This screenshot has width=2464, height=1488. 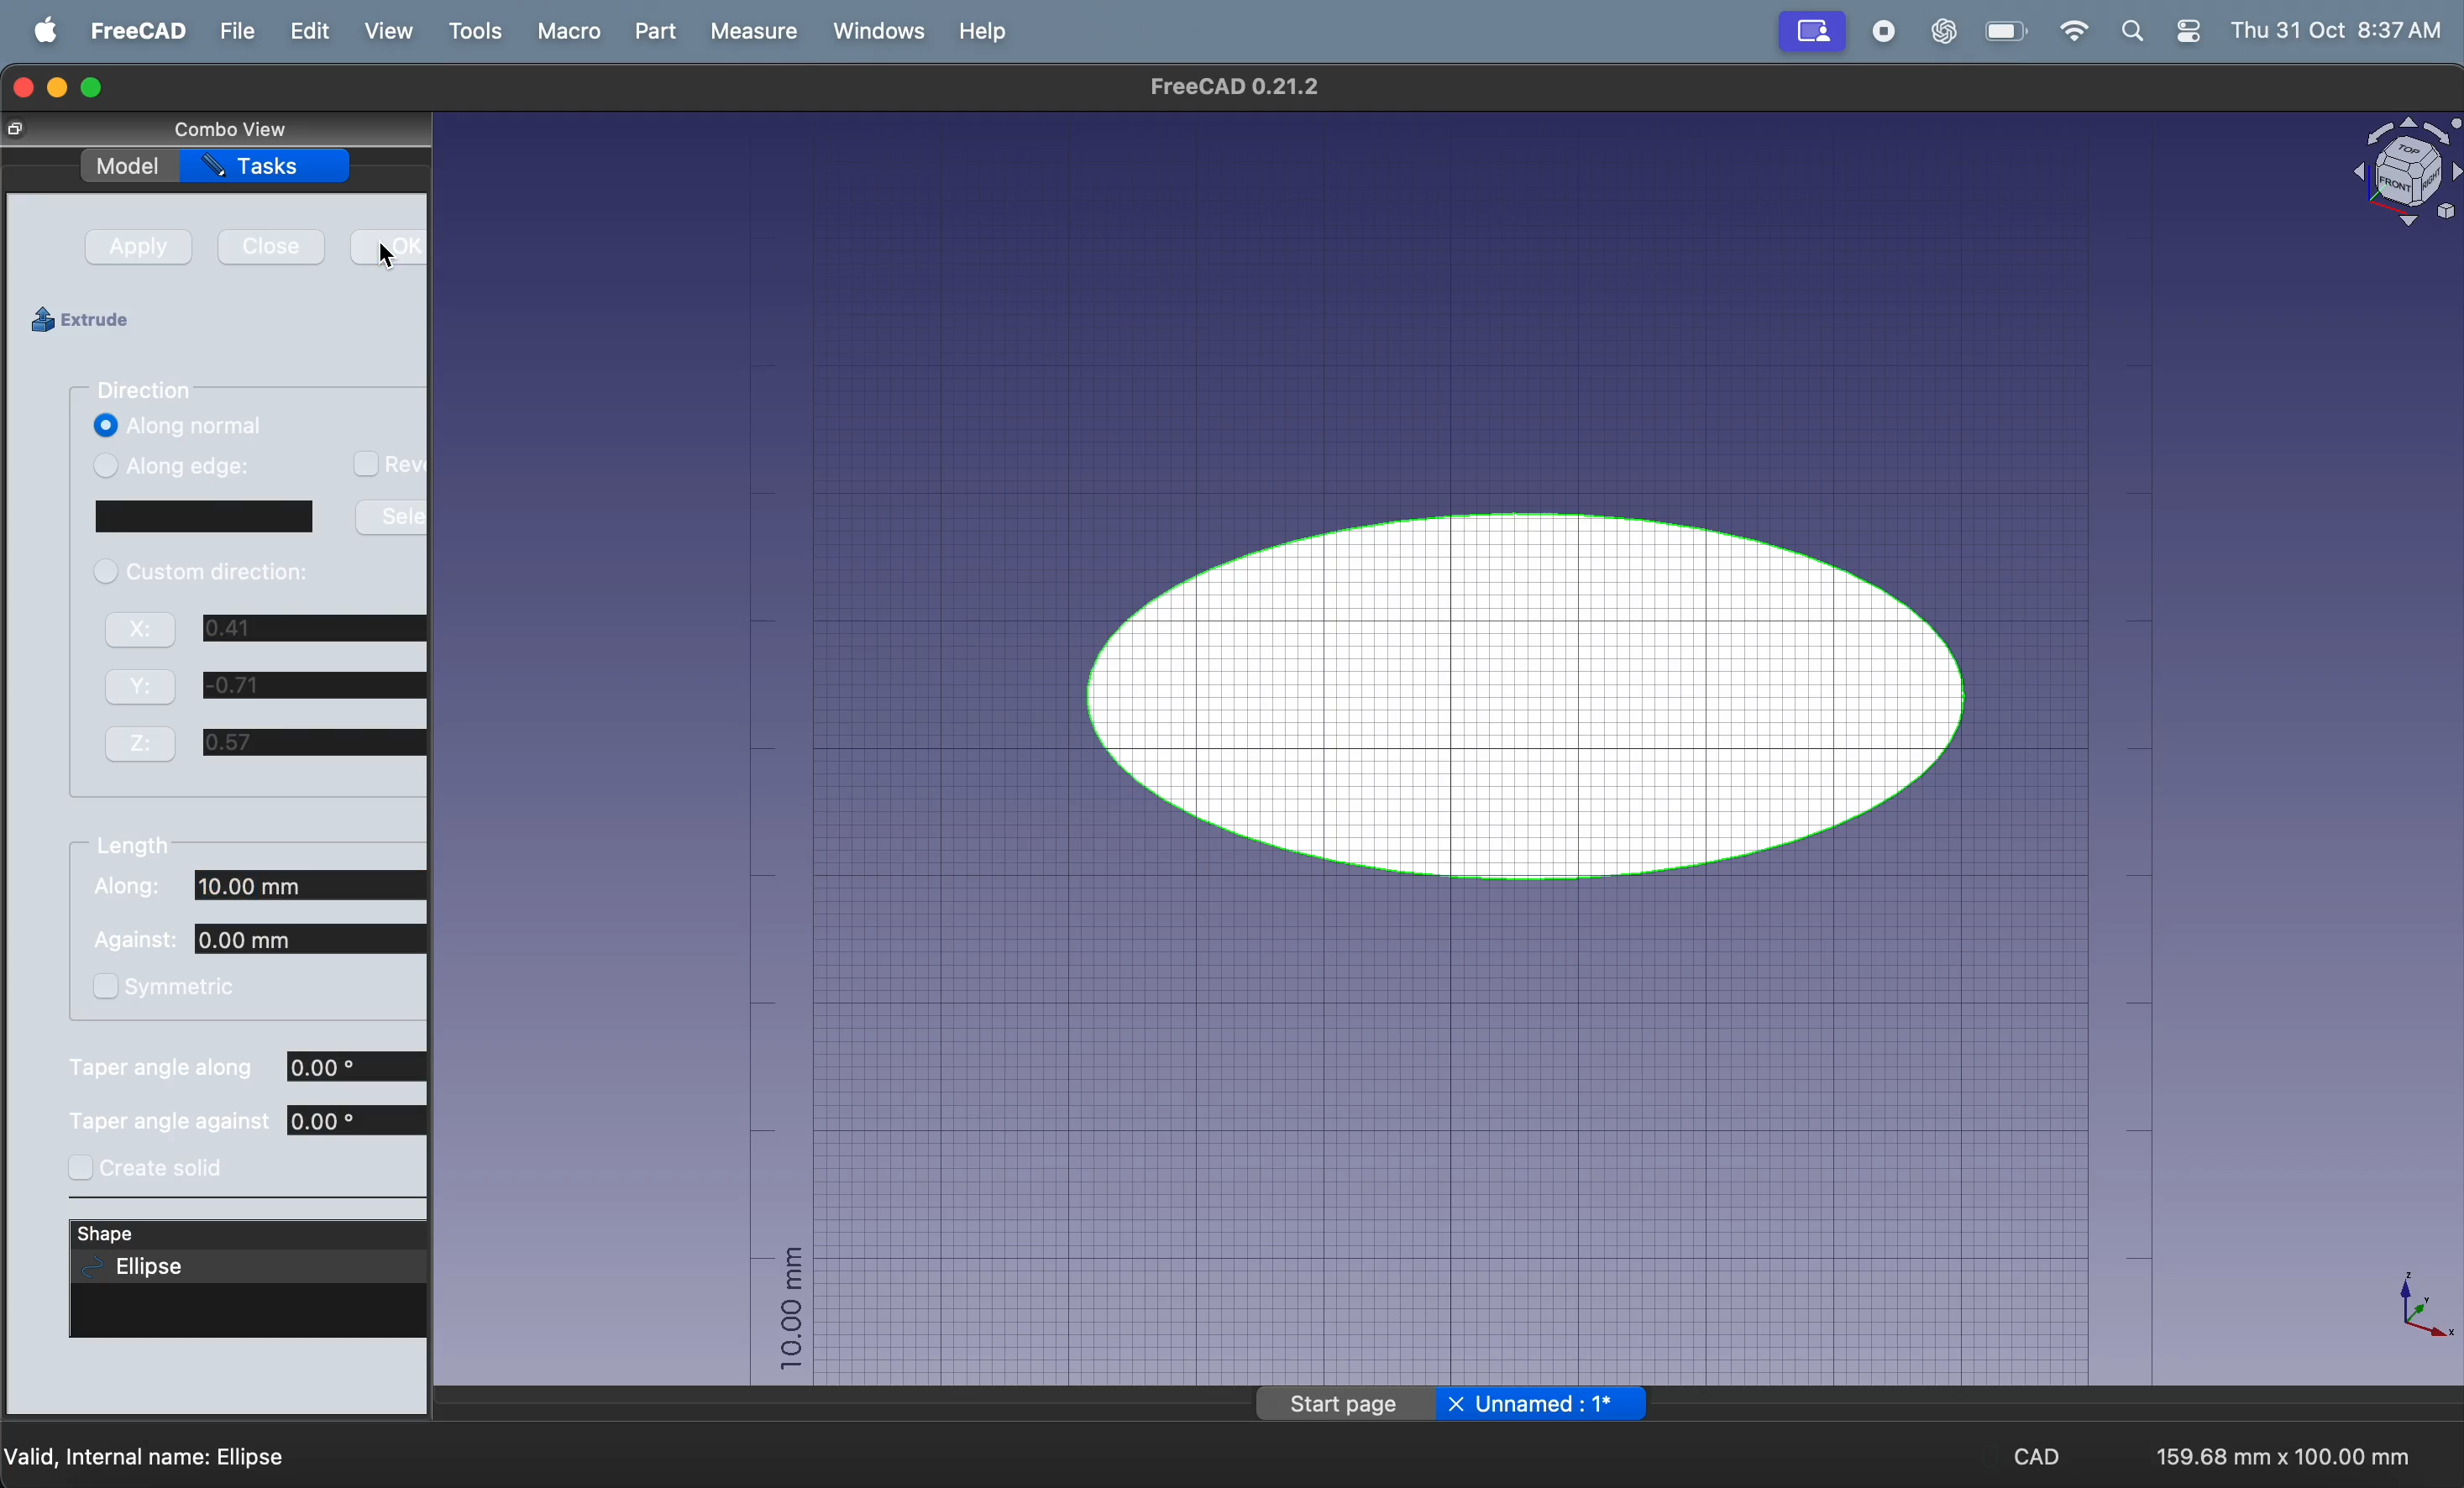 What do you see at coordinates (315, 743) in the screenshot?
I see `0.57` at bounding box center [315, 743].